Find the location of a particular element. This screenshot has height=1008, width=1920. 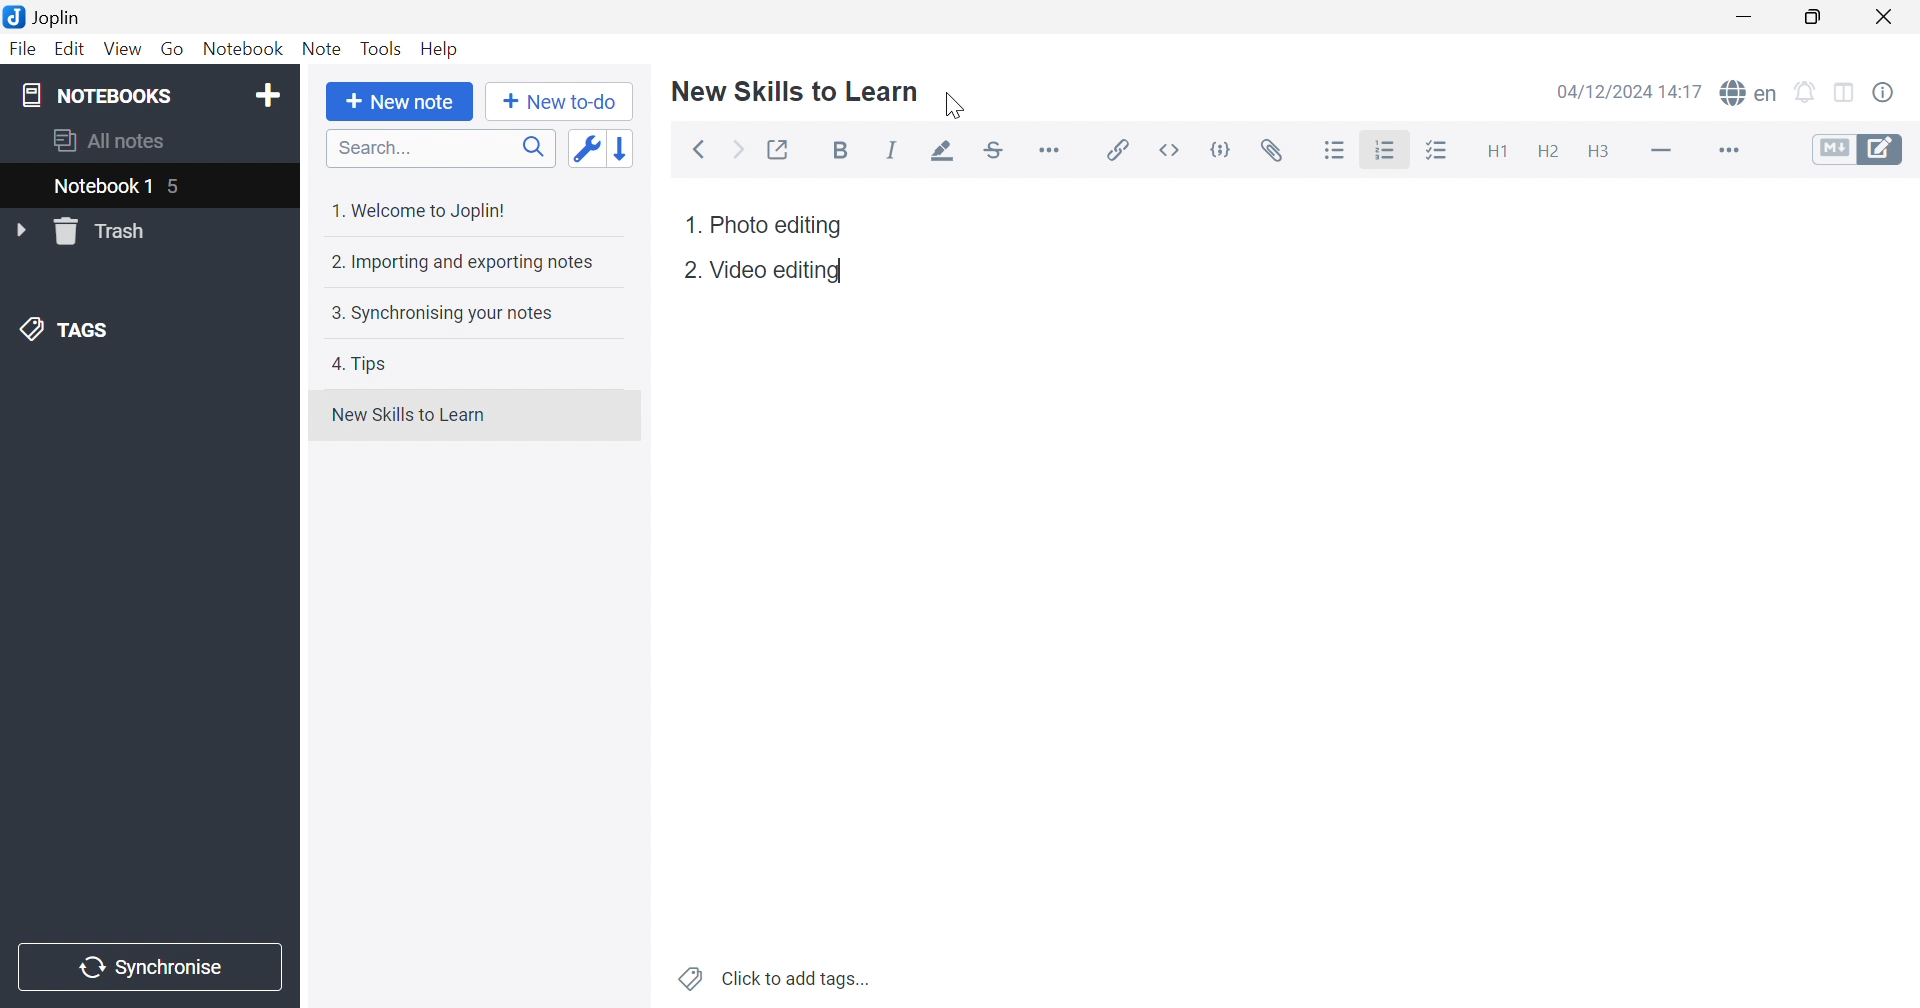

Toggl external editing is located at coordinates (780, 150).